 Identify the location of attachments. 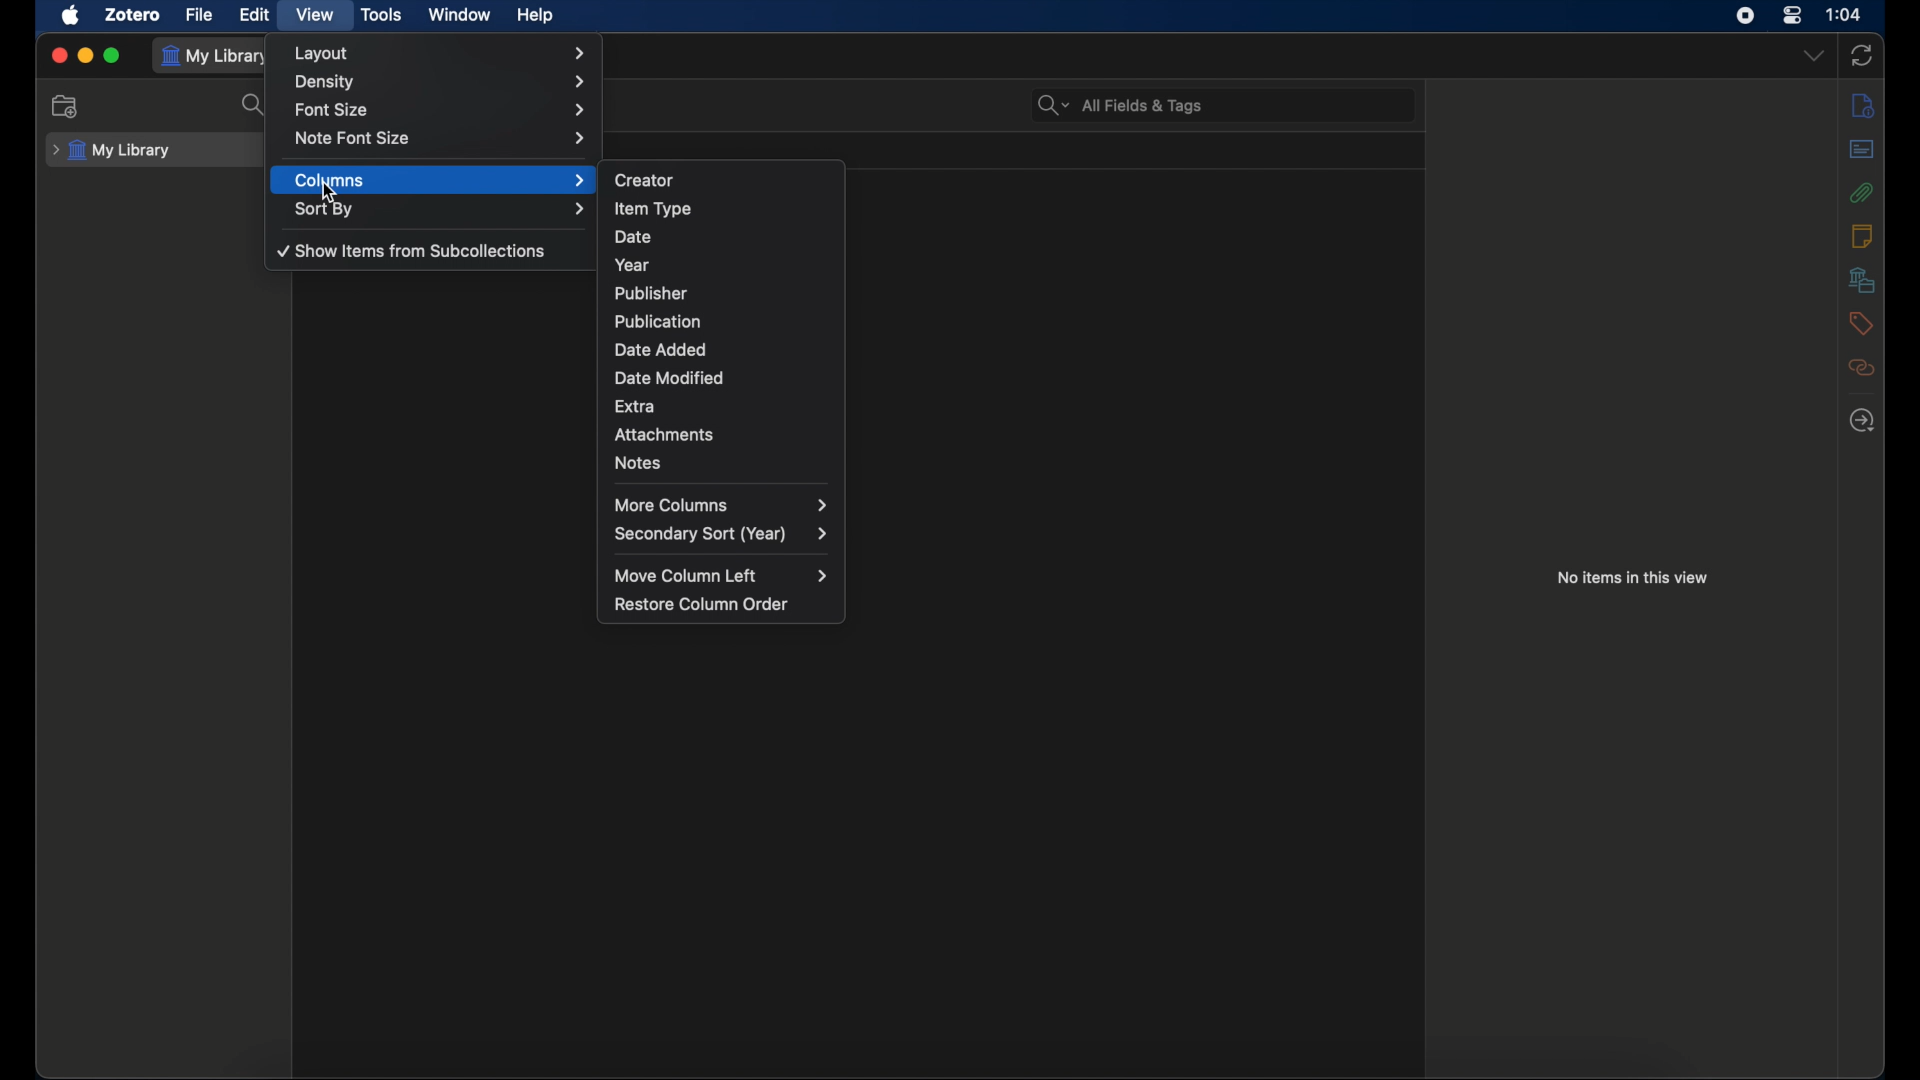
(664, 435).